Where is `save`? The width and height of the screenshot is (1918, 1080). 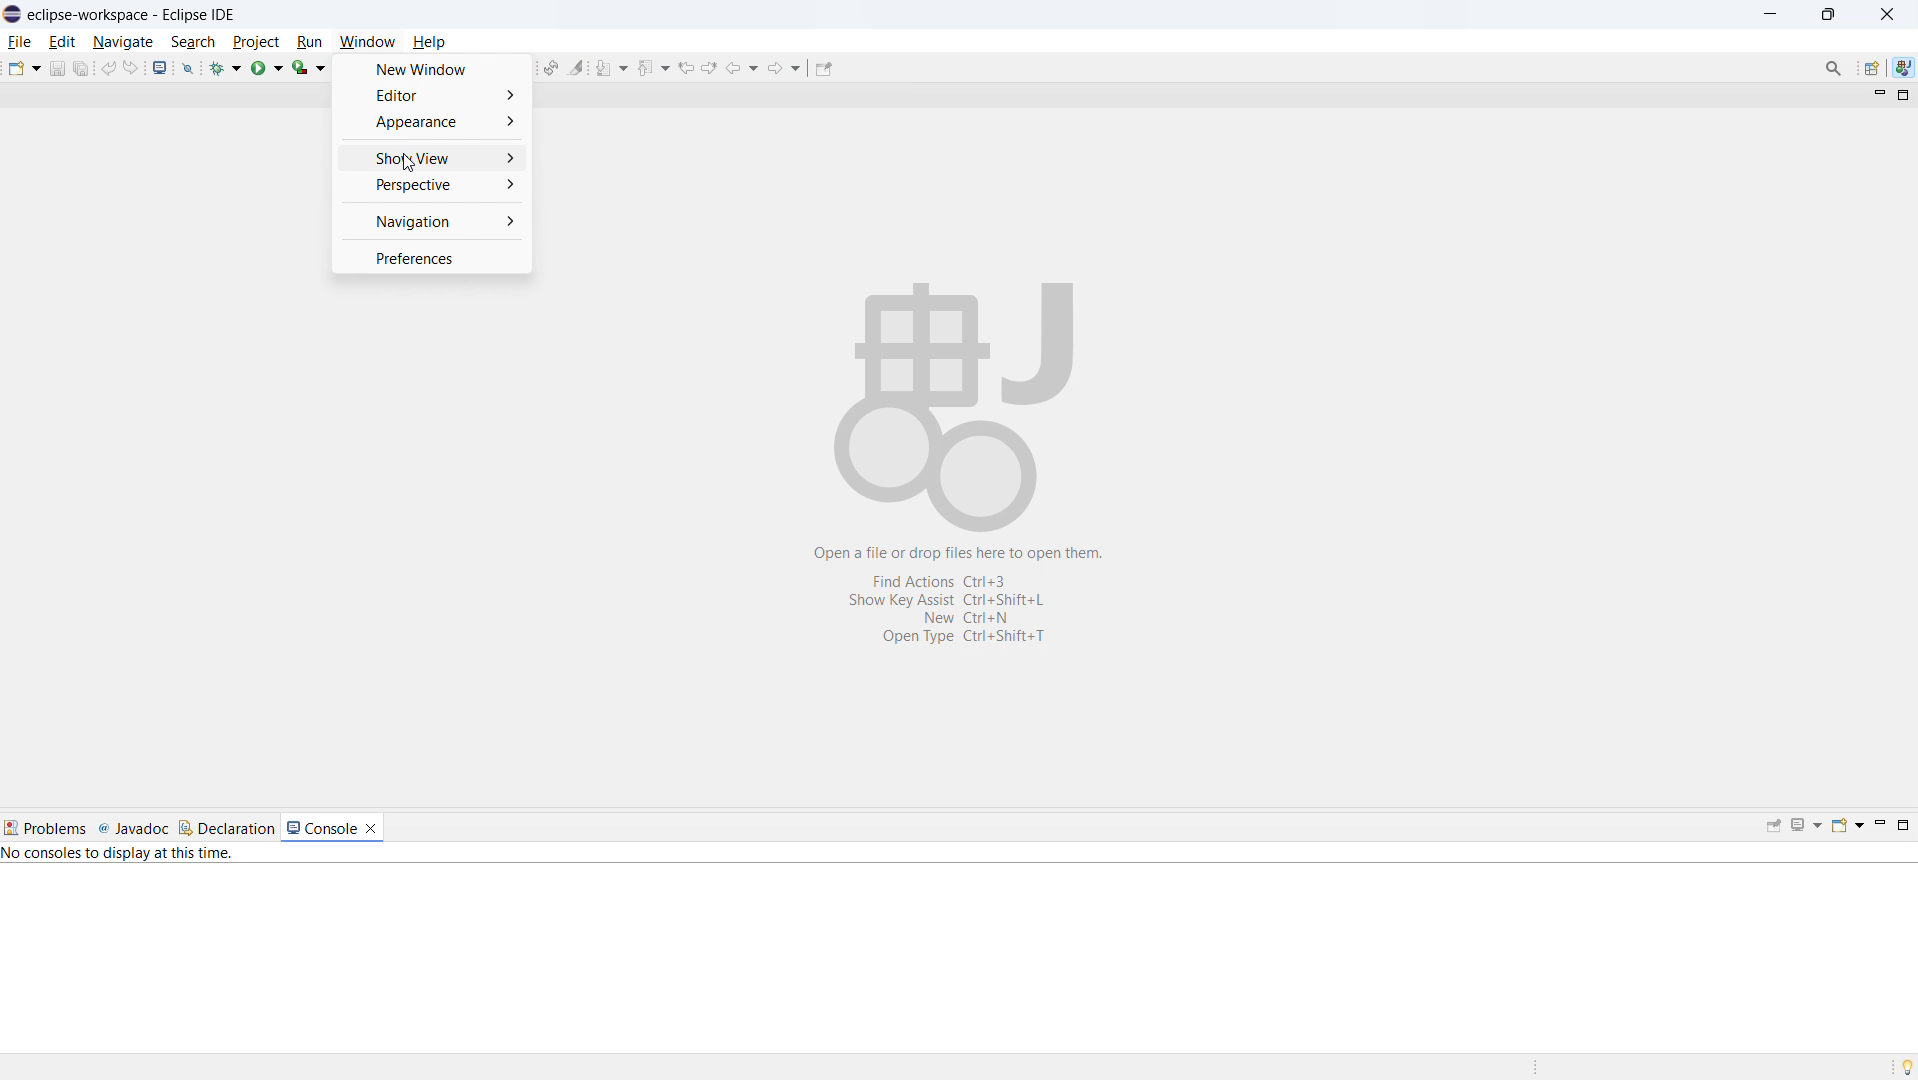 save is located at coordinates (58, 68).